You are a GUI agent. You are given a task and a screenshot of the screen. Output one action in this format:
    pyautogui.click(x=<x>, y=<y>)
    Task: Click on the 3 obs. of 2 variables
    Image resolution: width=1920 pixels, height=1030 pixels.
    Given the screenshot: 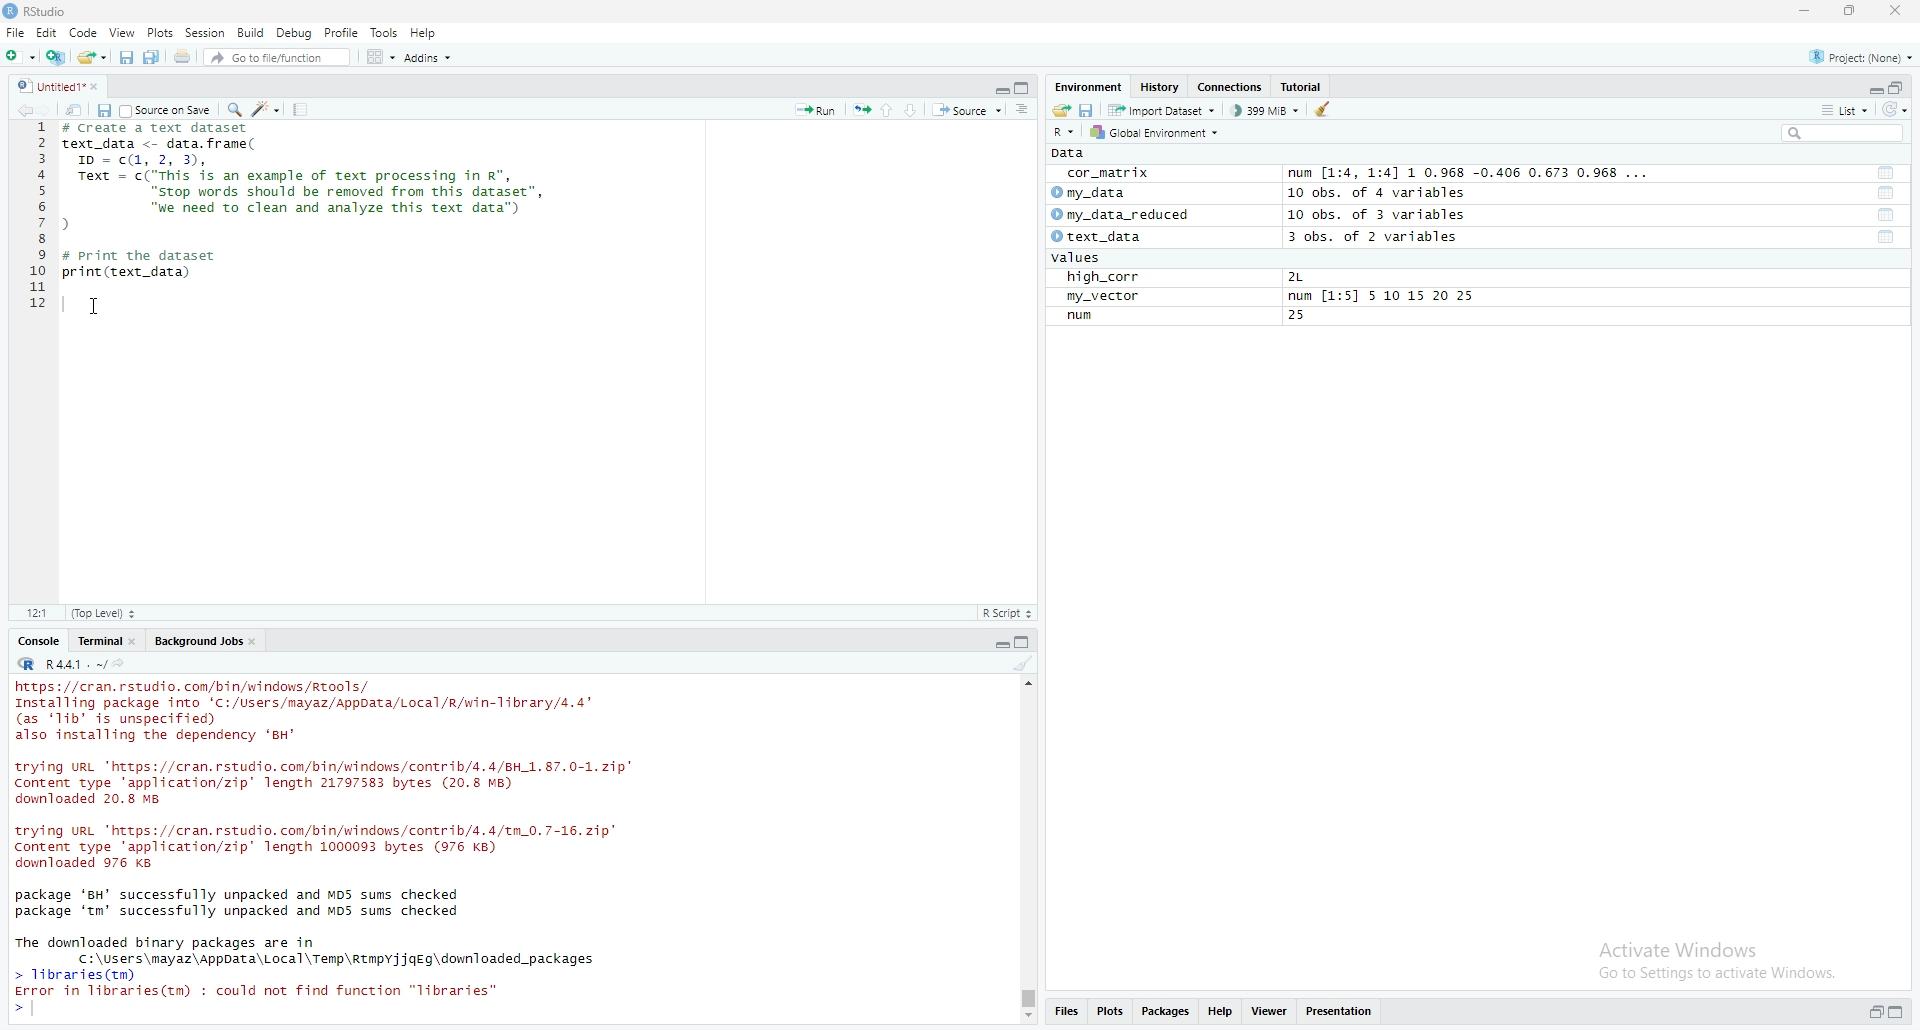 What is the action you would take?
    pyautogui.click(x=1375, y=236)
    